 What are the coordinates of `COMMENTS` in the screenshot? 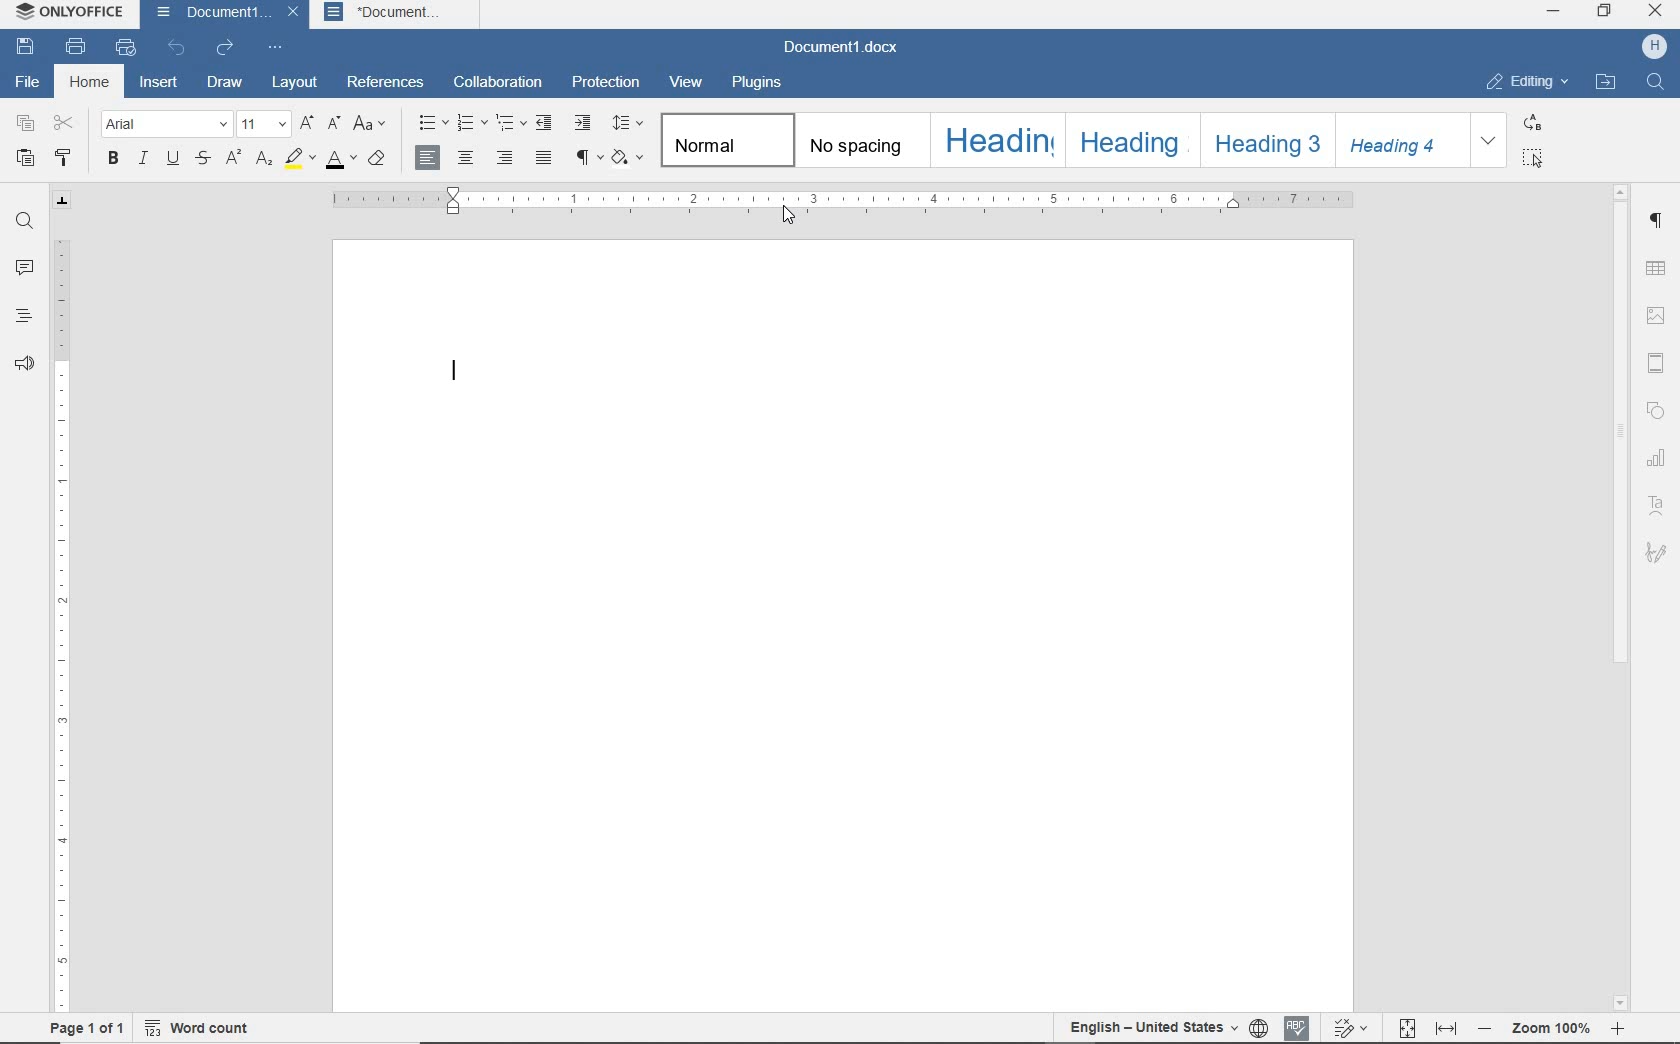 It's located at (19, 268).